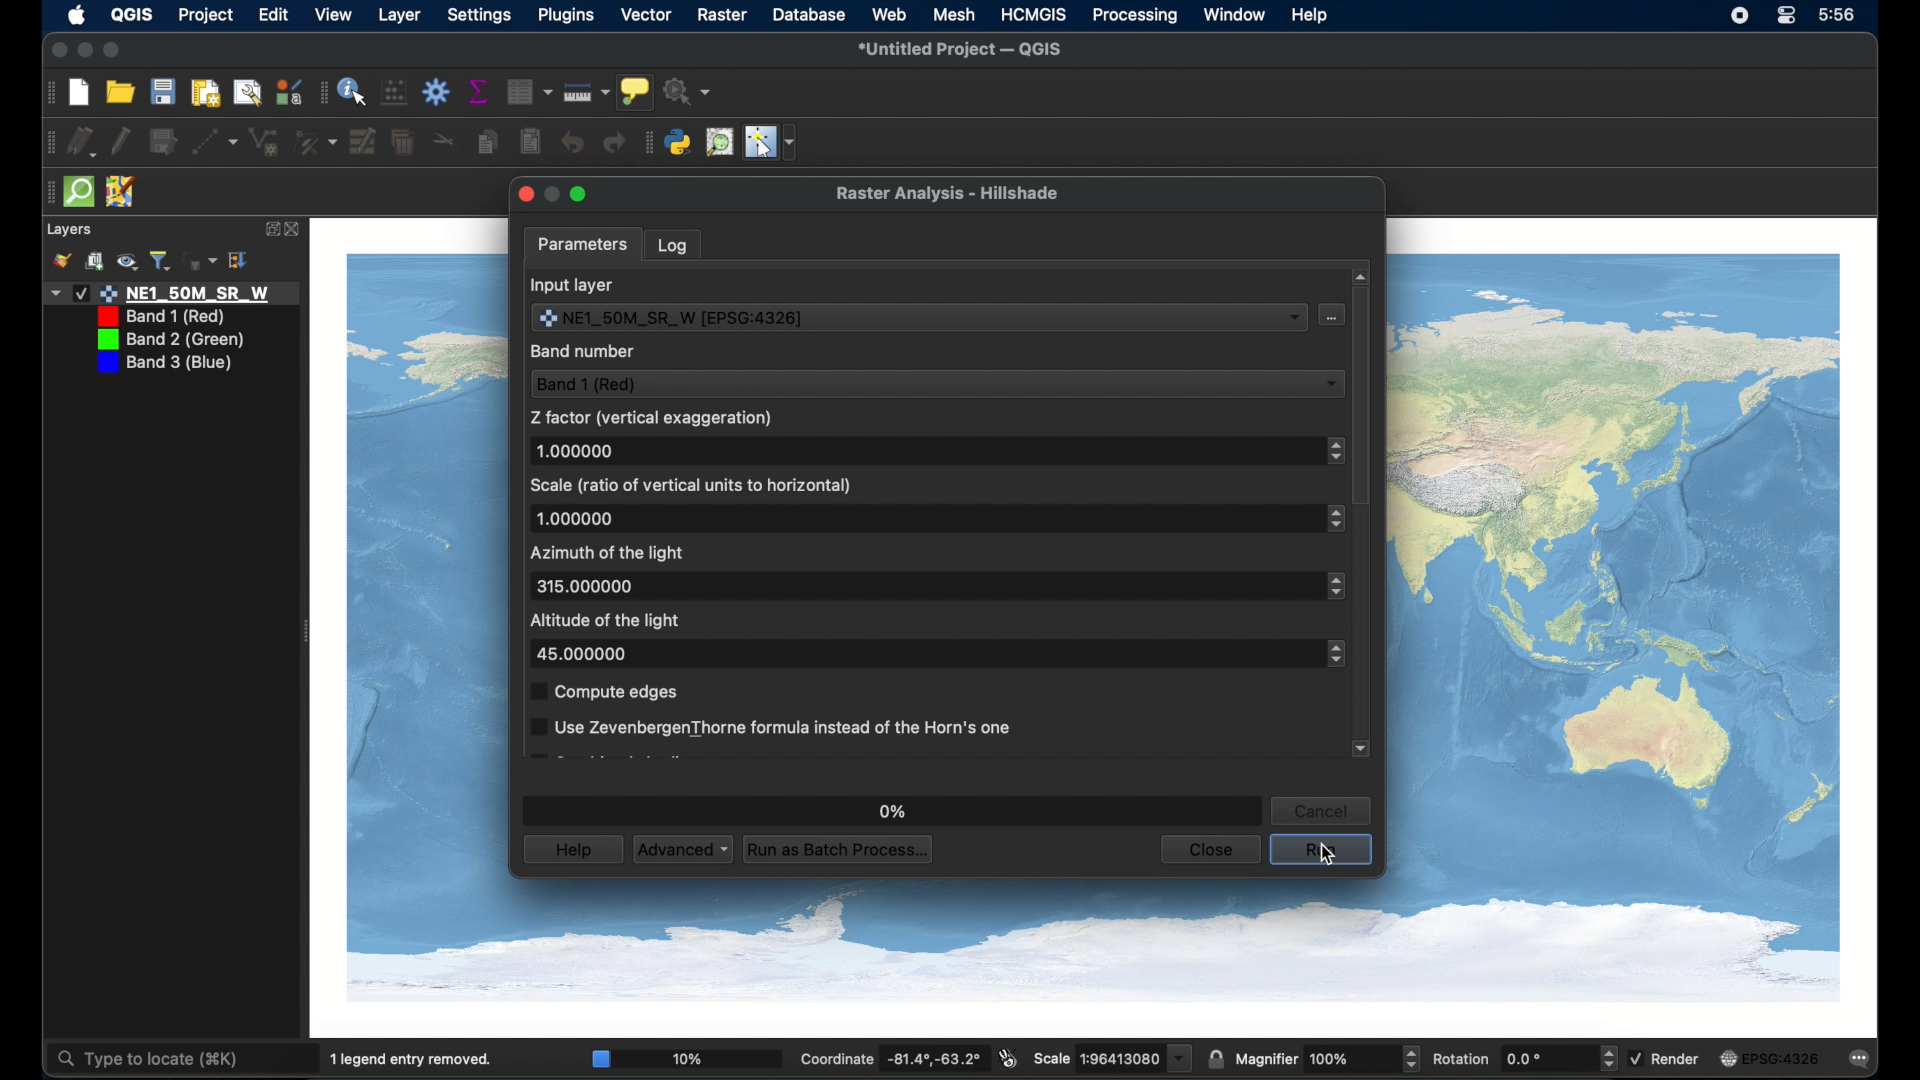 This screenshot has height=1080, width=1920. What do you see at coordinates (1664, 1058) in the screenshot?
I see `render` at bounding box center [1664, 1058].